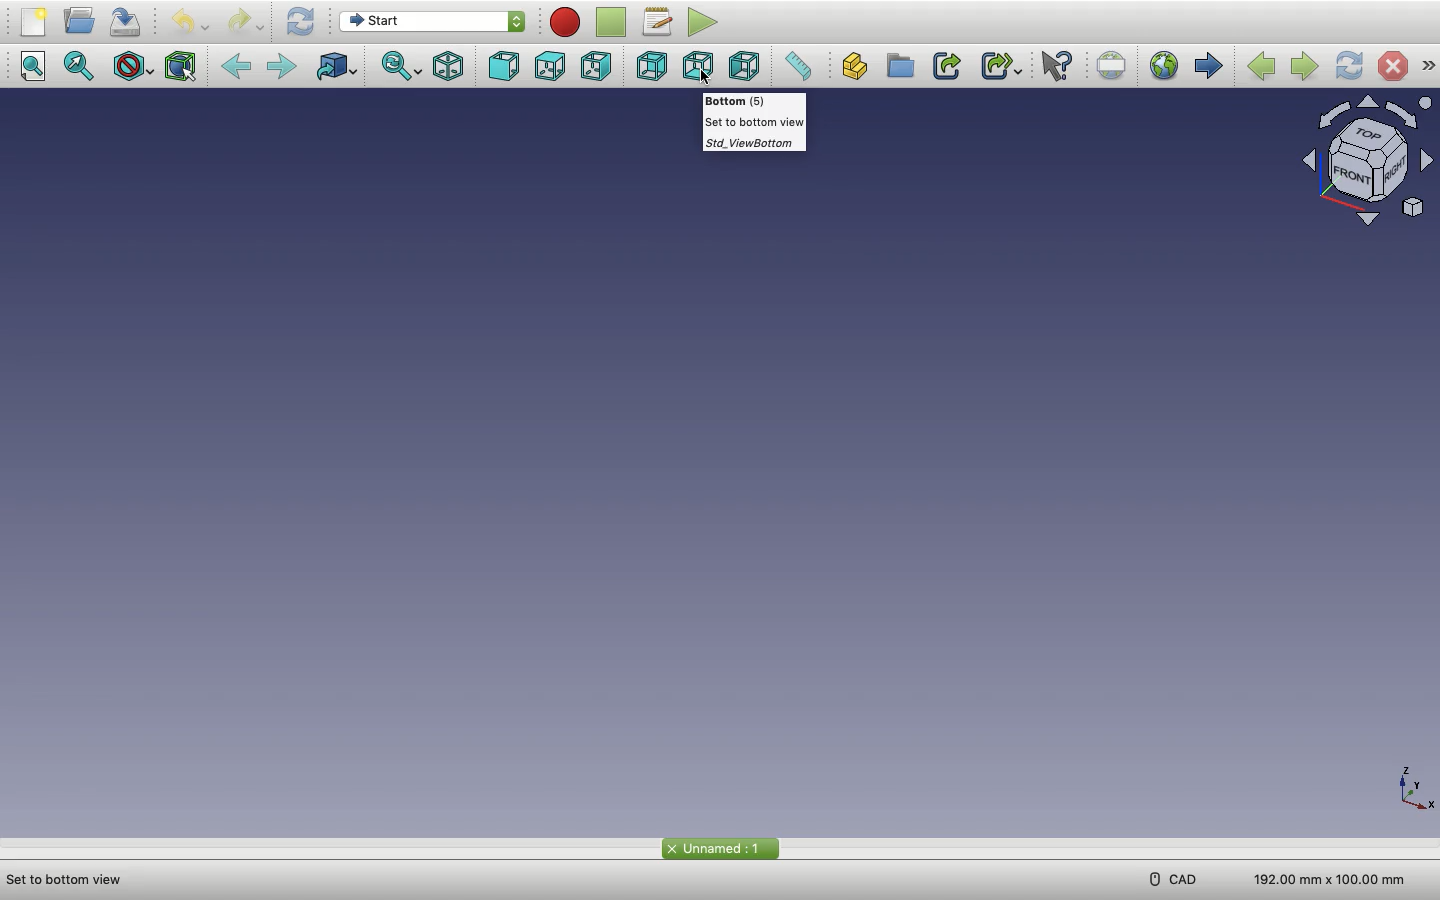 The height and width of the screenshot is (900, 1440). I want to click on Left, so click(746, 68).